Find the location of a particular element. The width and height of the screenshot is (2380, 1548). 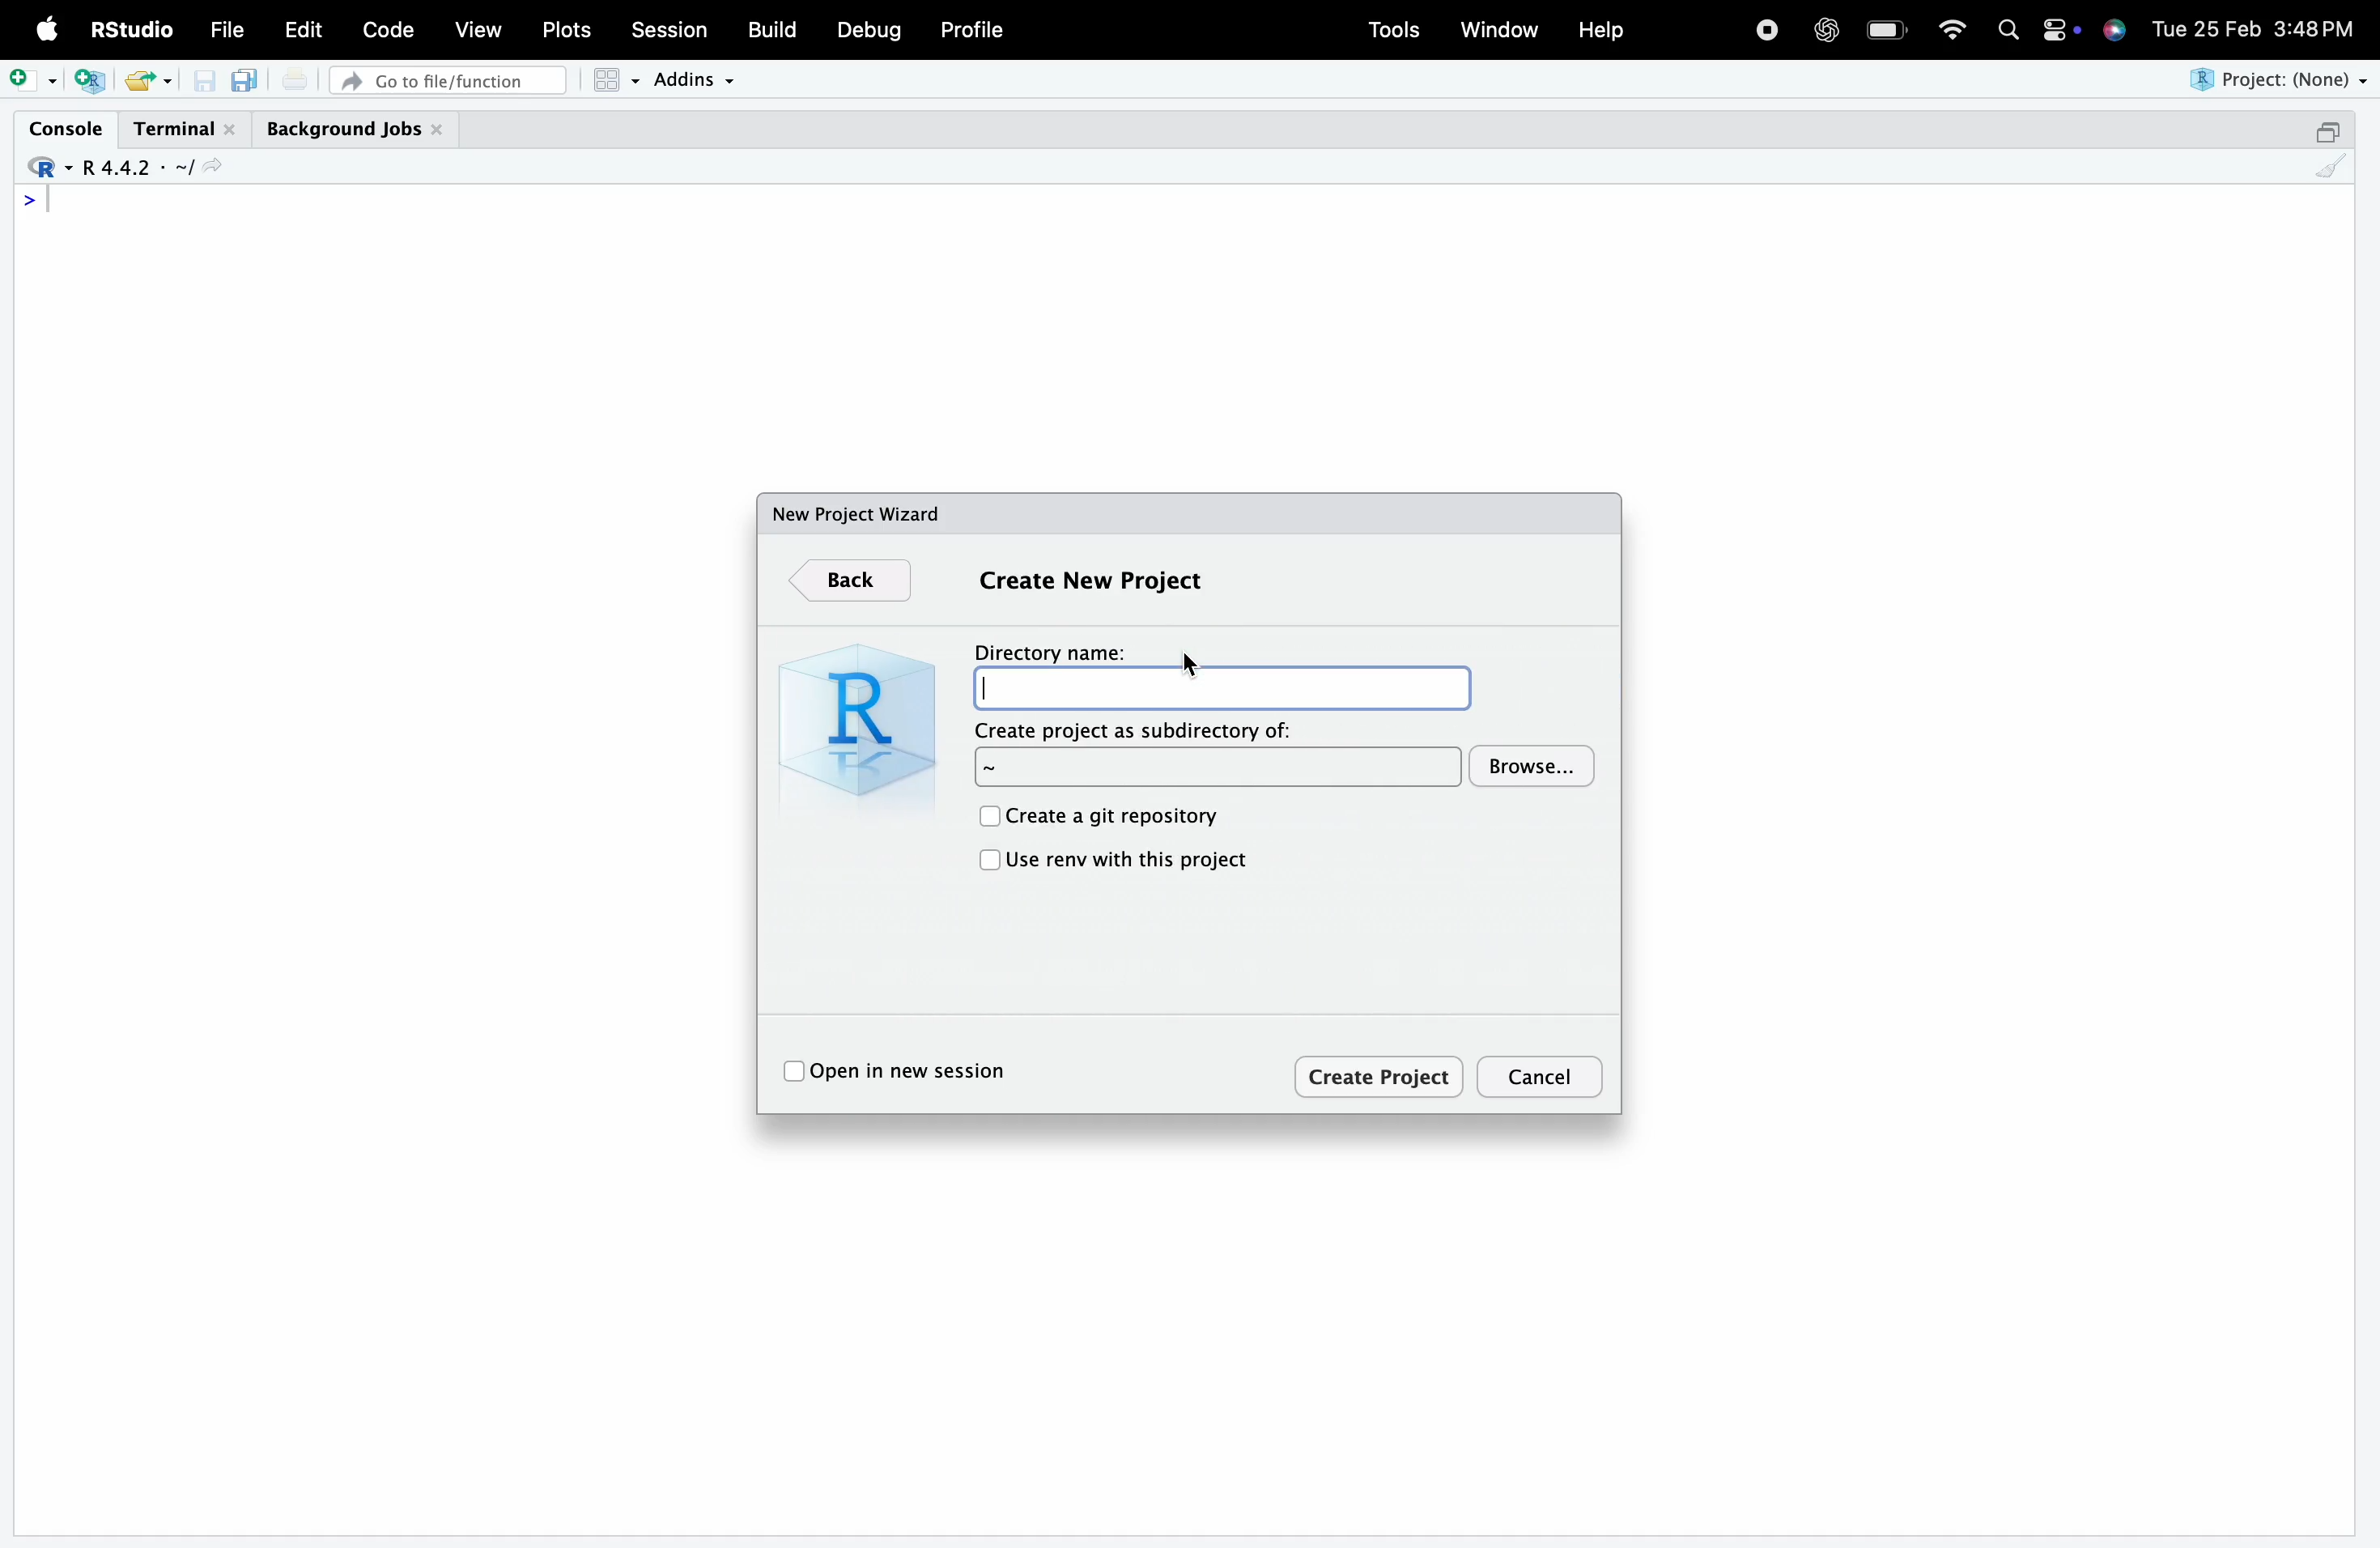

cursor is located at coordinates (1191, 665).